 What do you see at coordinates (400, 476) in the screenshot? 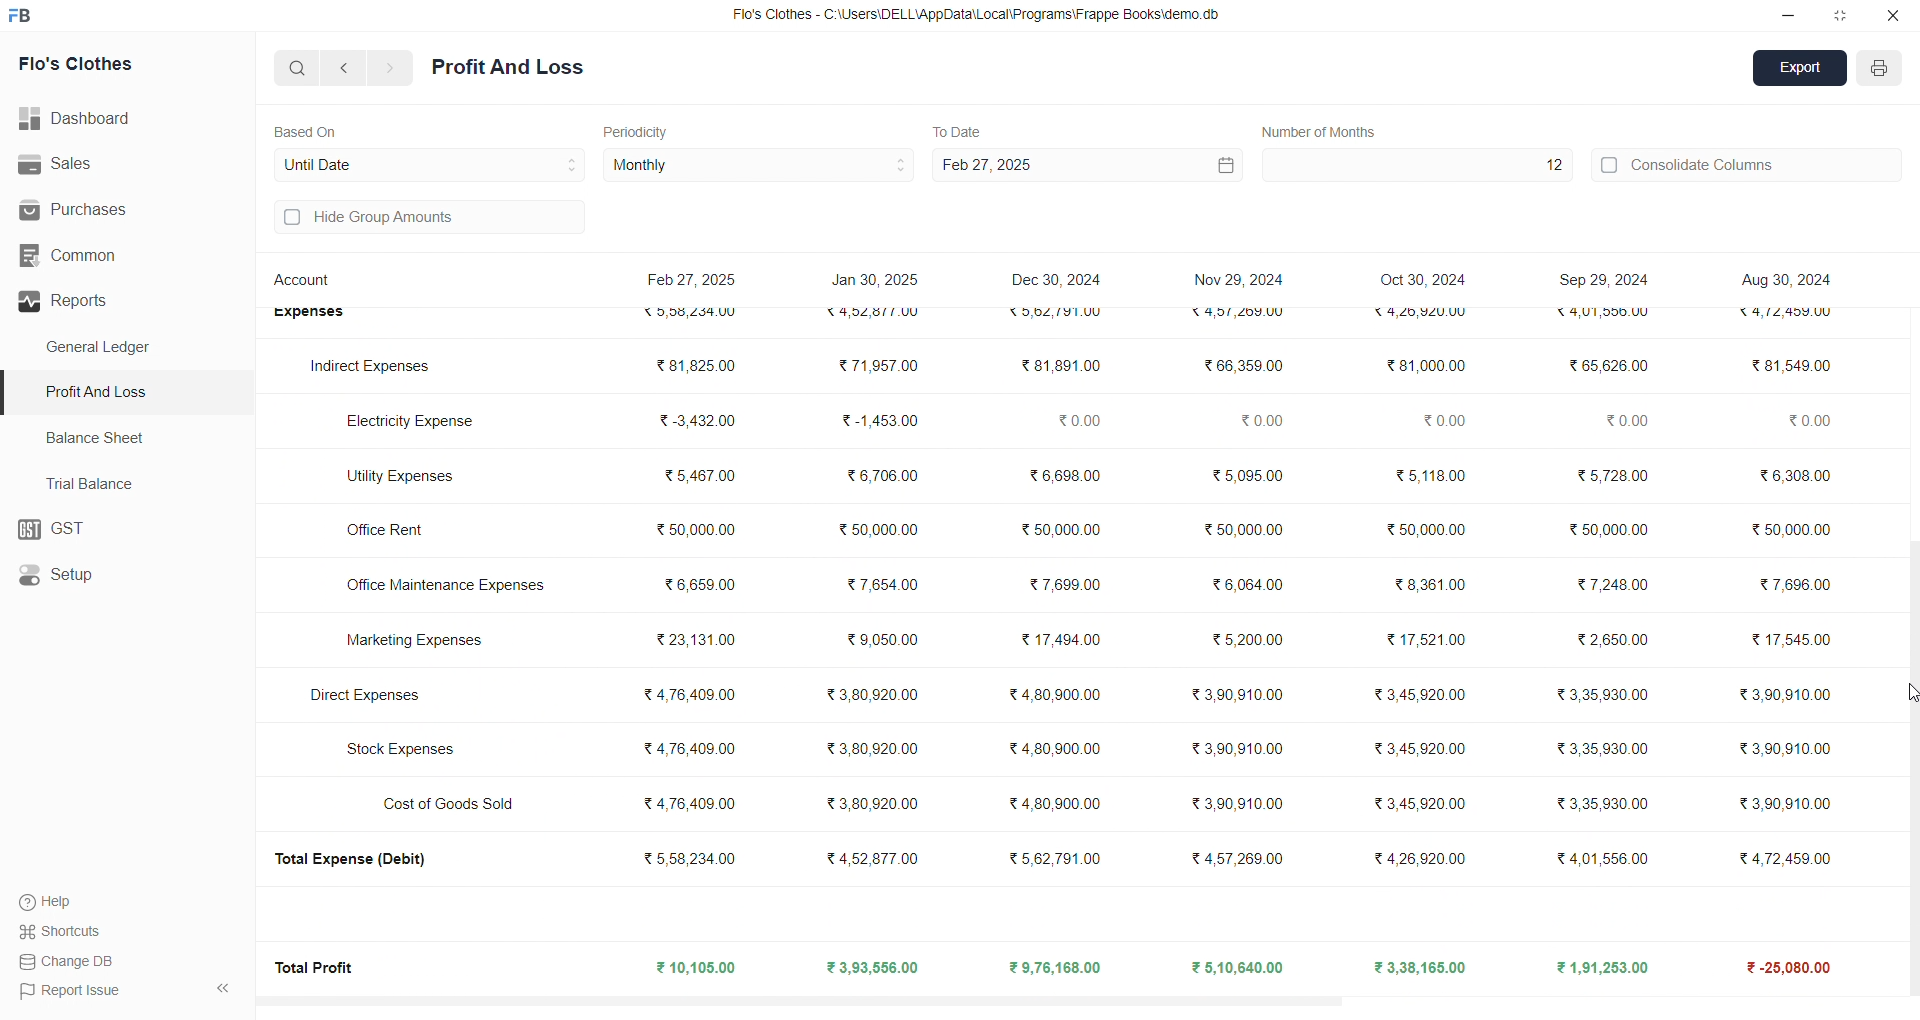
I see `Utility Expenses.` at bounding box center [400, 476].